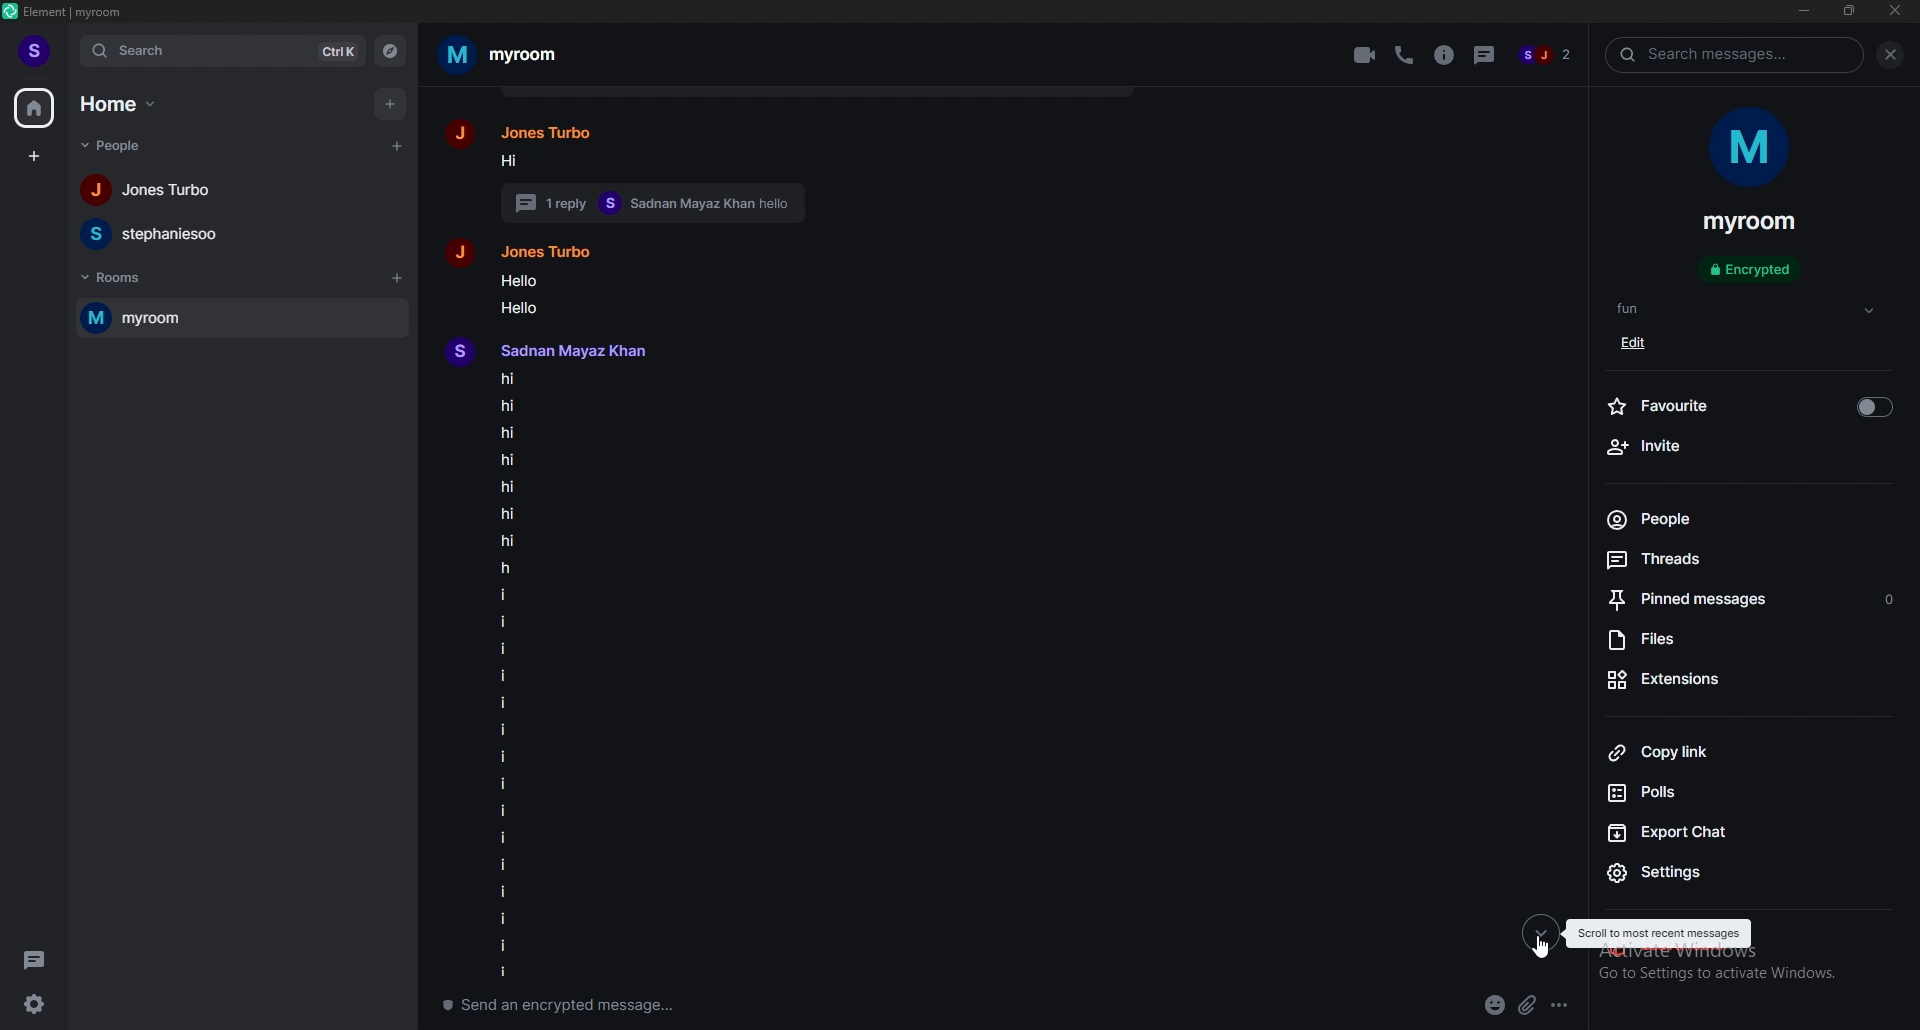  I want to click on settings, so click(1722, 871).